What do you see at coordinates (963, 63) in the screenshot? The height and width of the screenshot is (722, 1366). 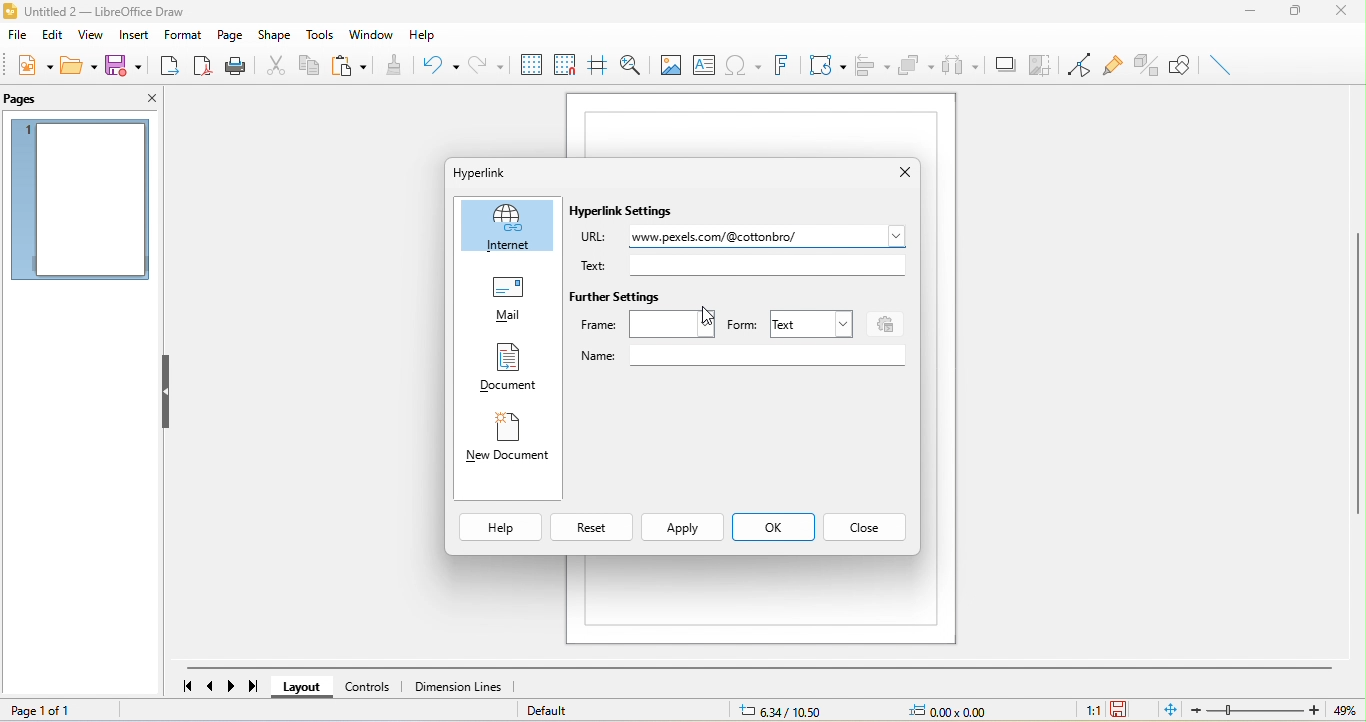 I see `select at least three object to distribute` at bounding box center [963, 63].